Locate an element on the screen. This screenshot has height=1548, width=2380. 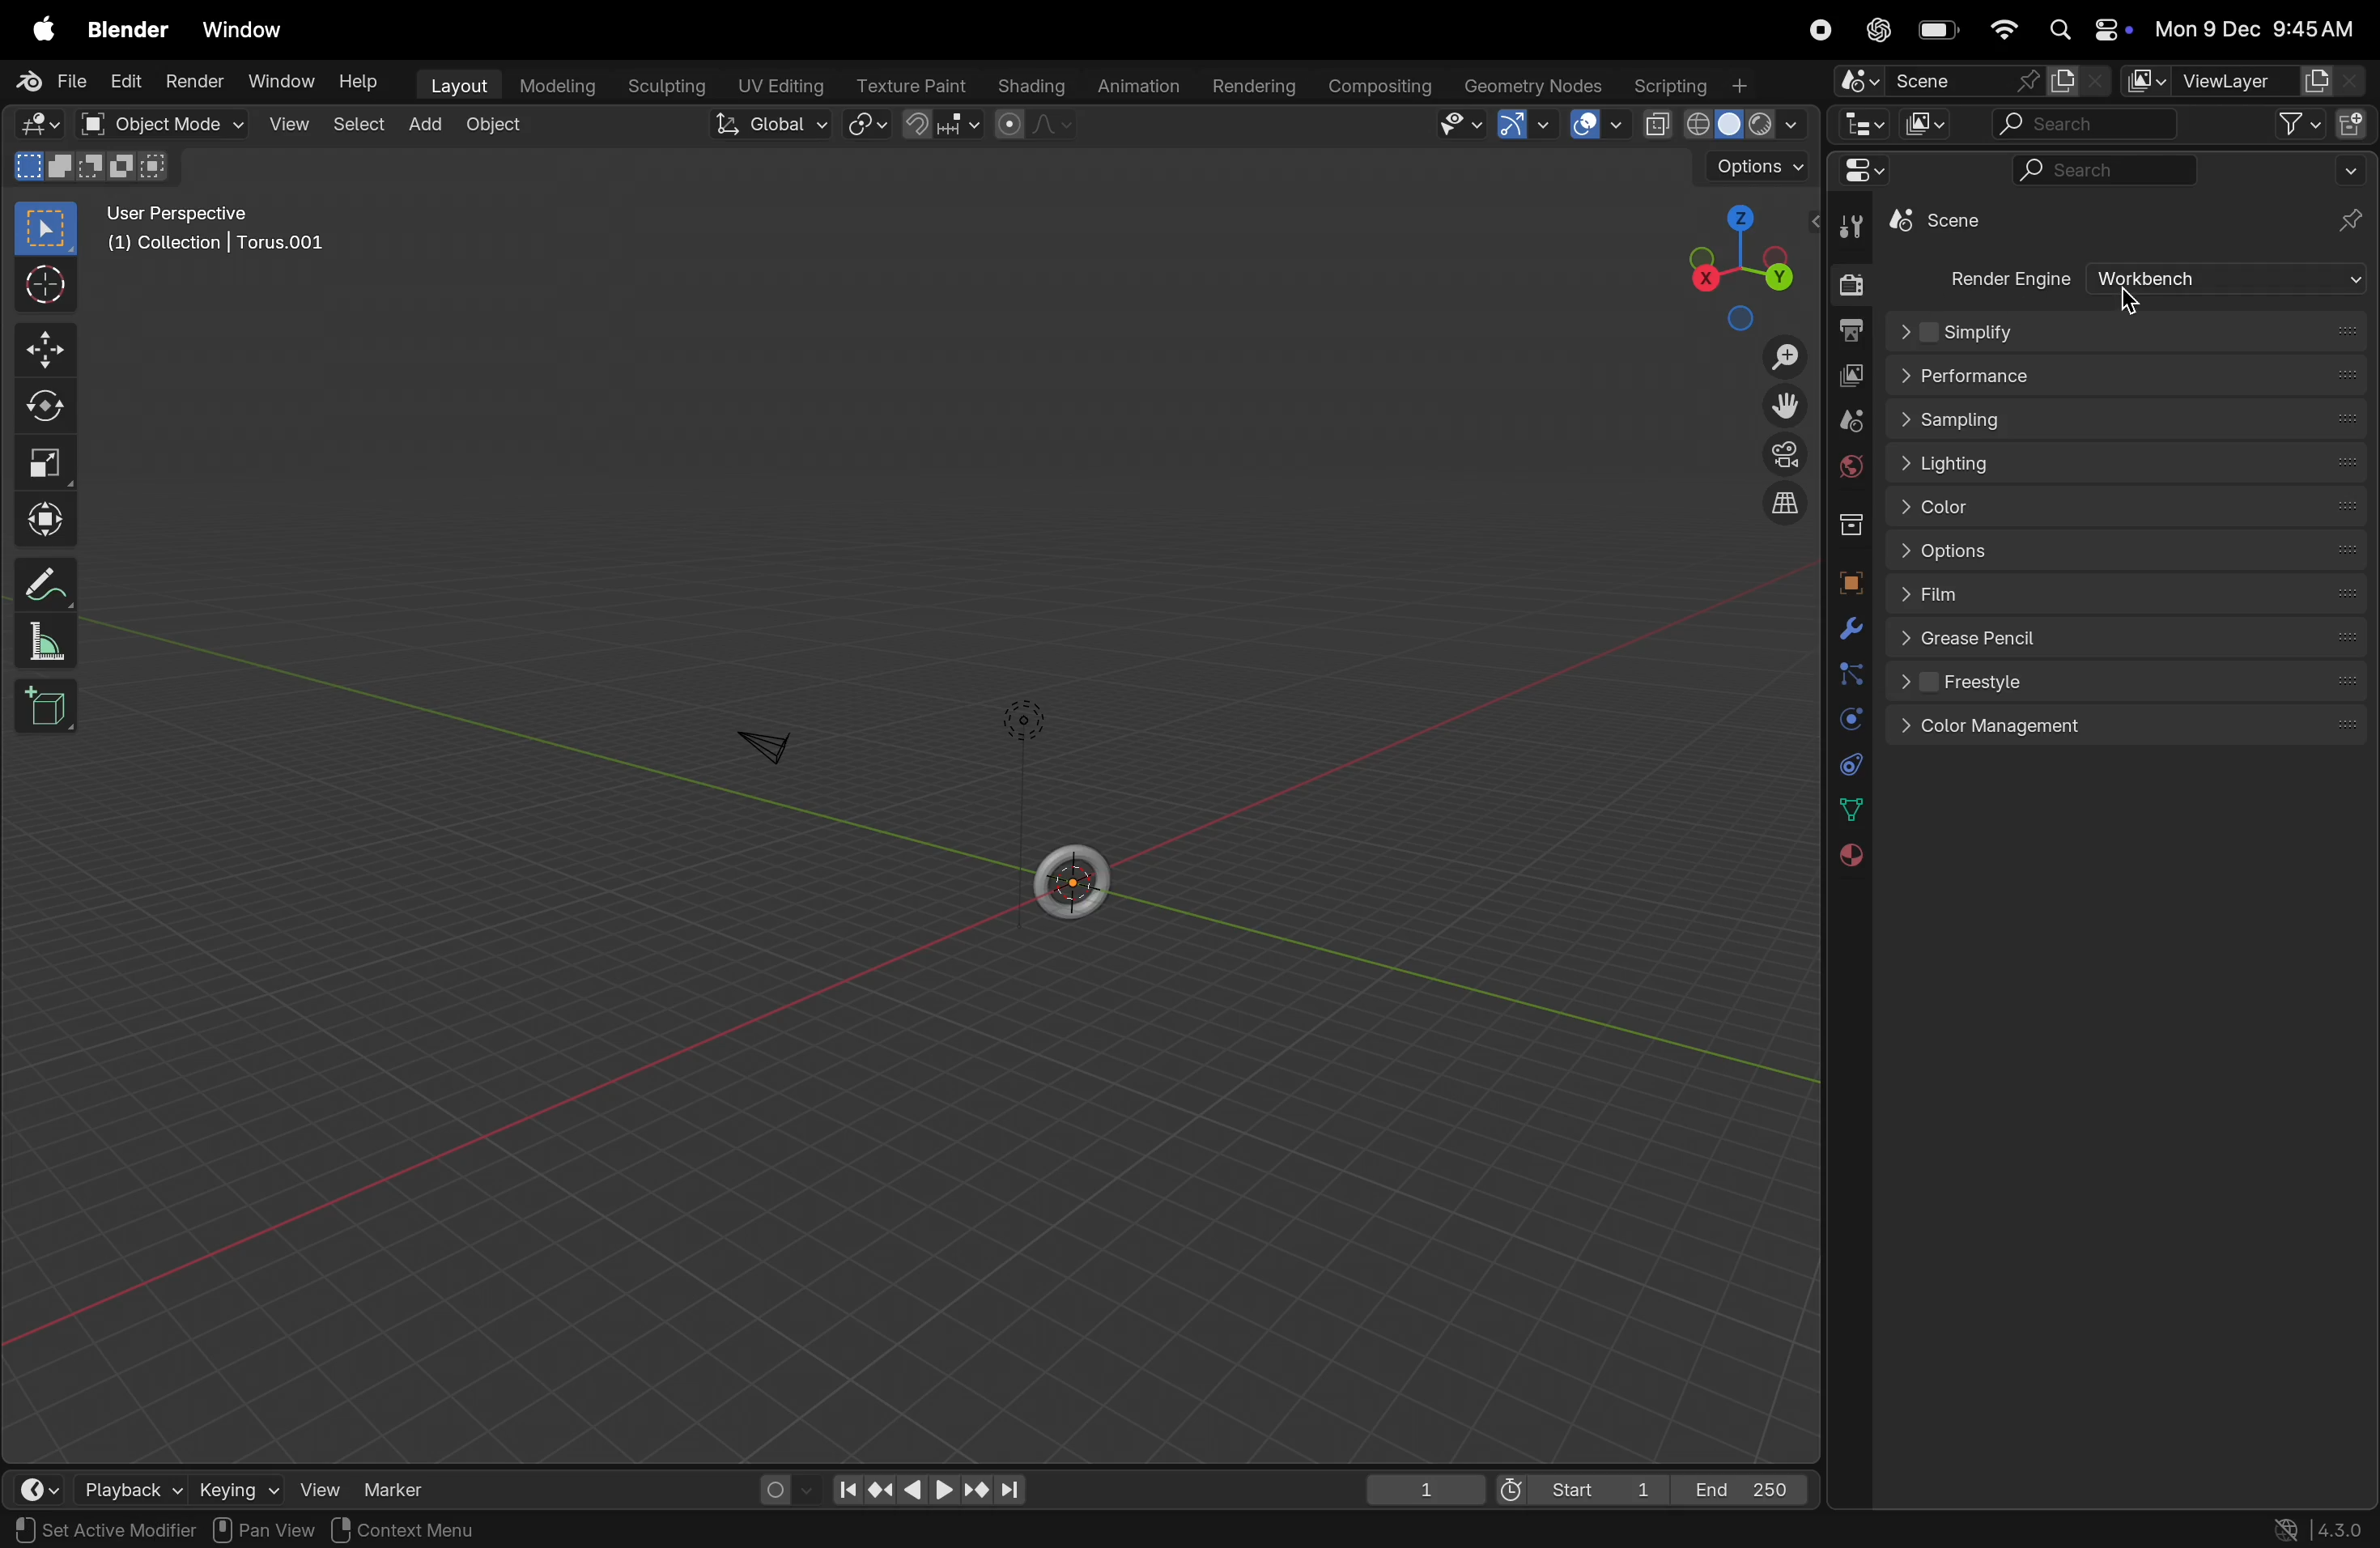
color management is located at coordinates (2129, 729).